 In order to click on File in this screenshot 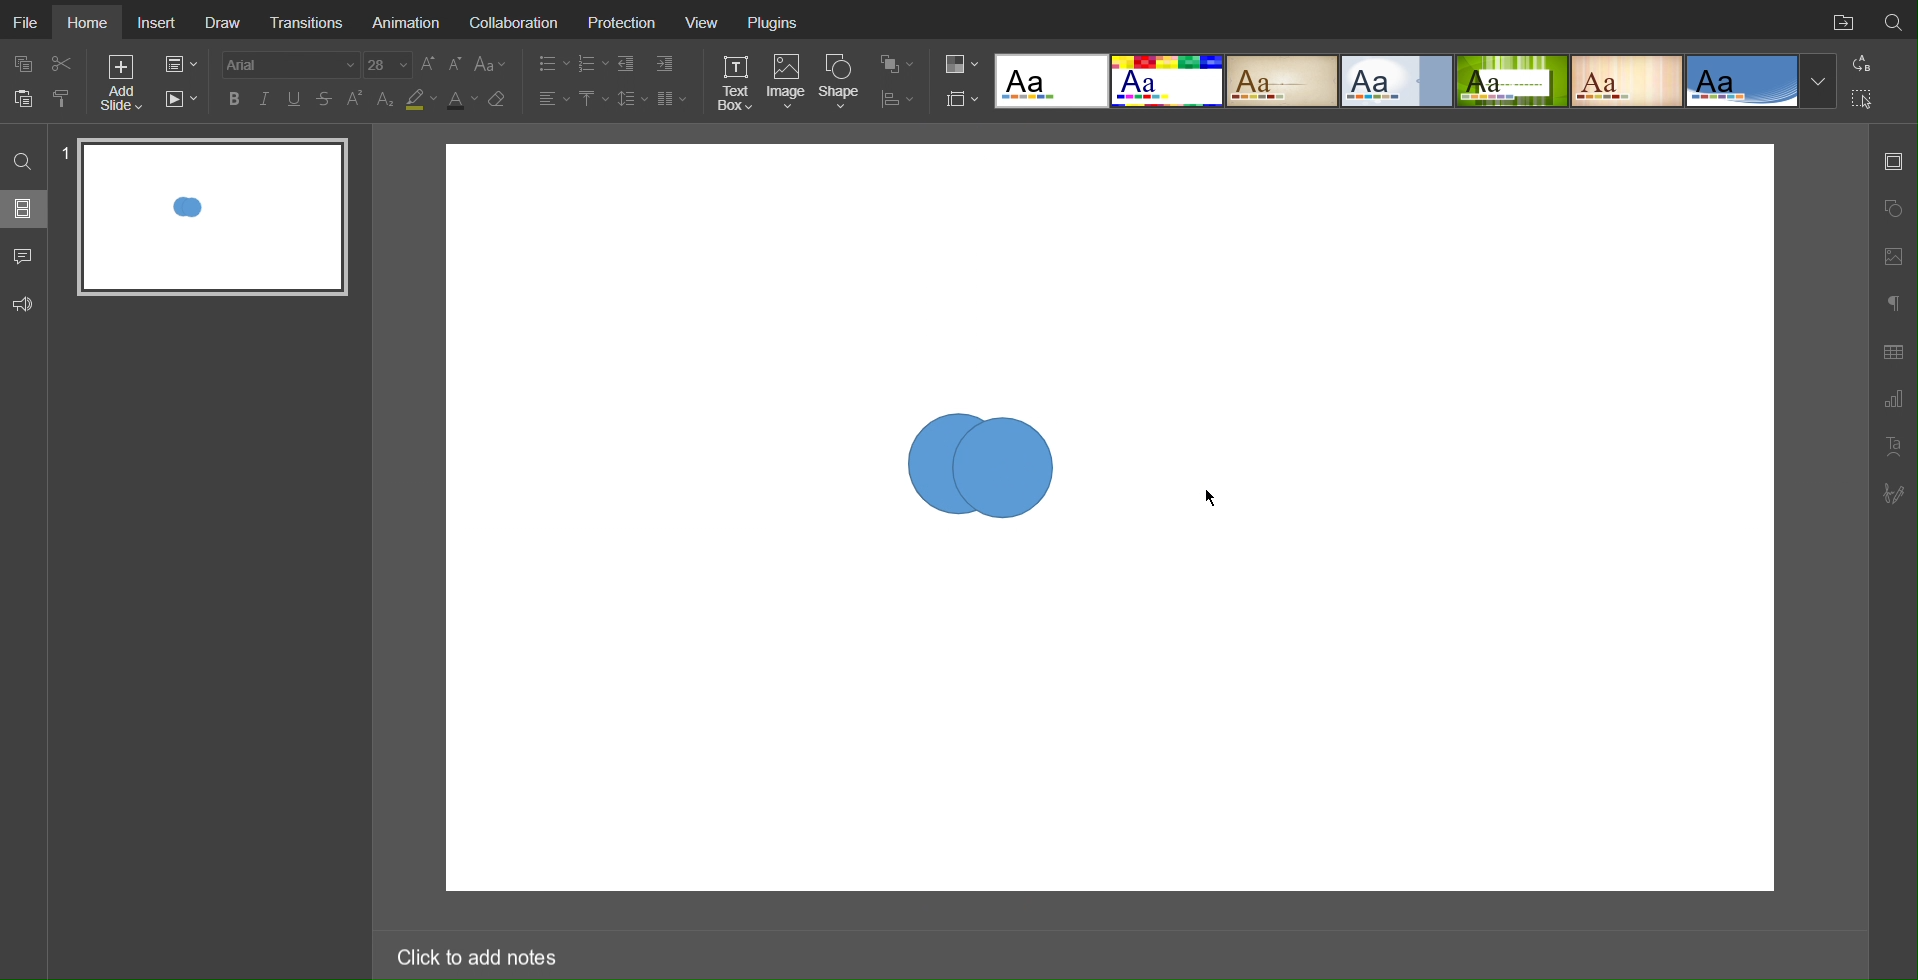, I will do `click(24, 19)`.